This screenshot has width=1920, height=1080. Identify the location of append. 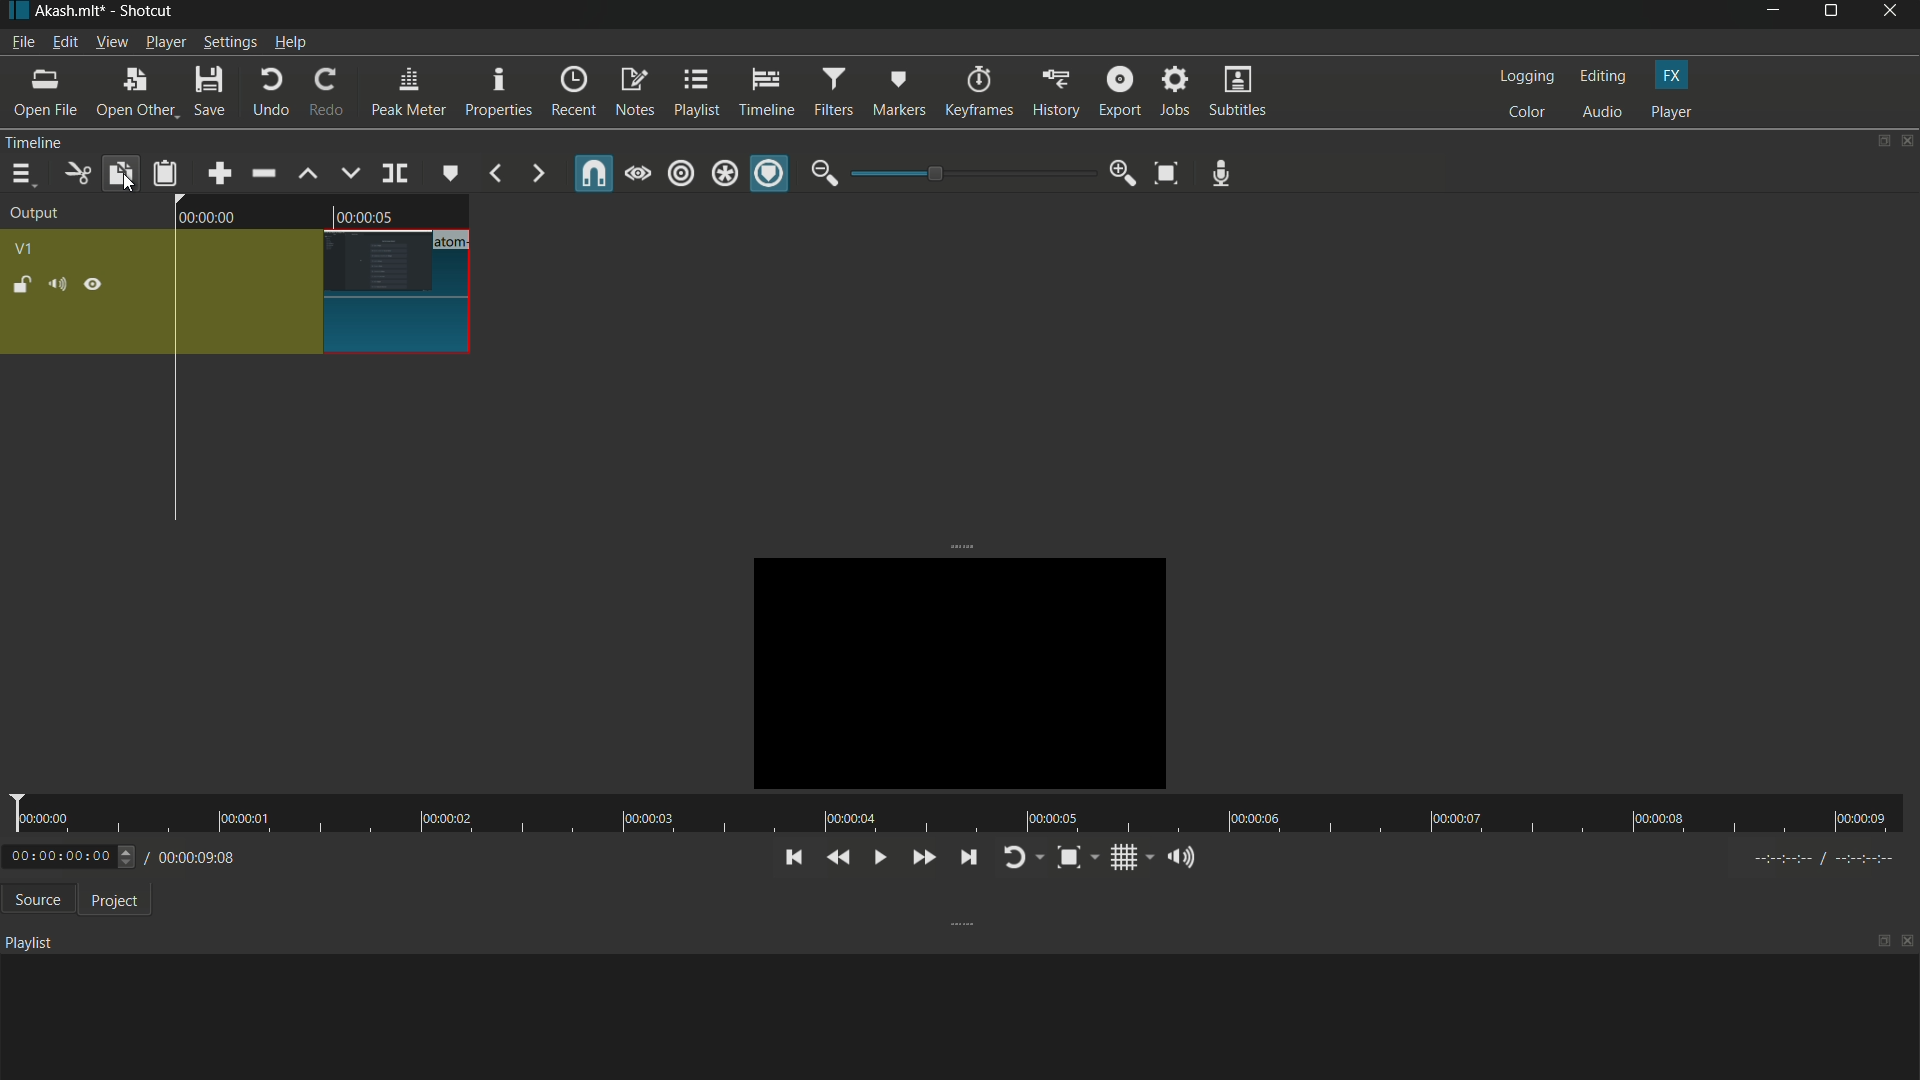
(221, 173).